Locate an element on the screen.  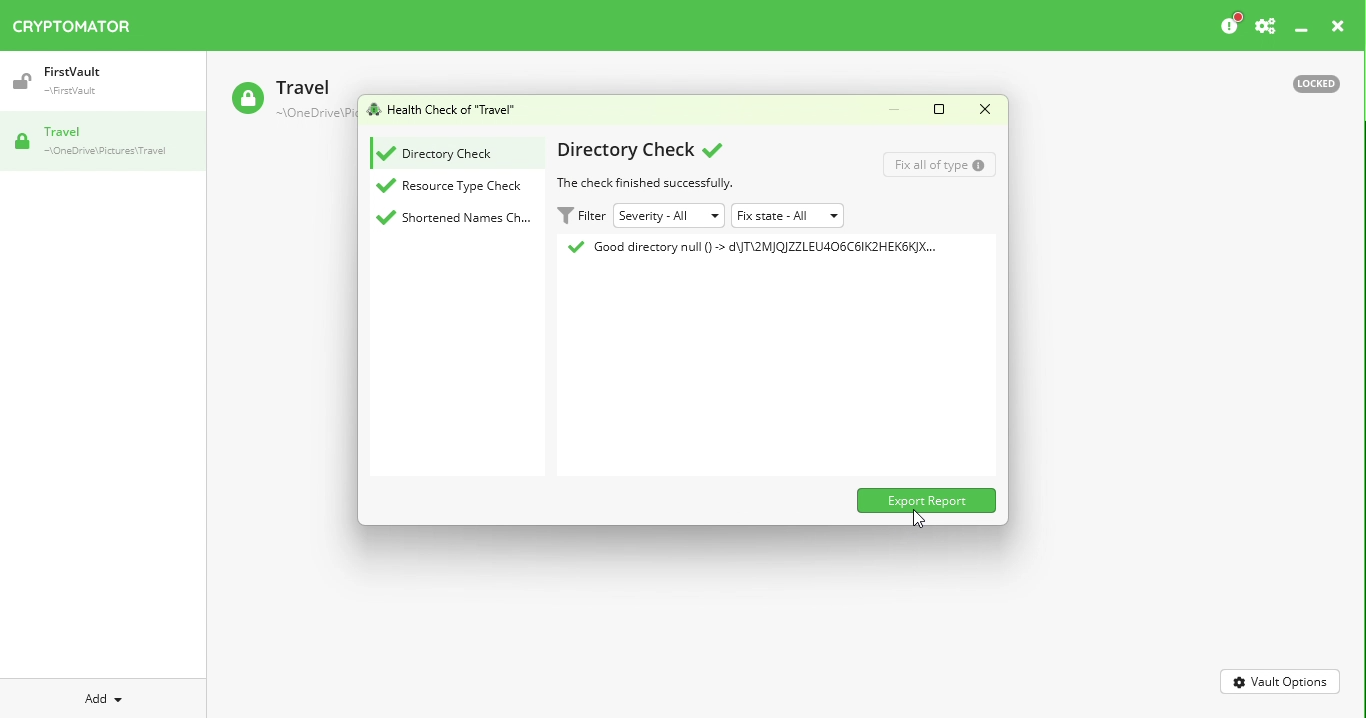
Cryptomator icon is located at coordinates (82, 22).